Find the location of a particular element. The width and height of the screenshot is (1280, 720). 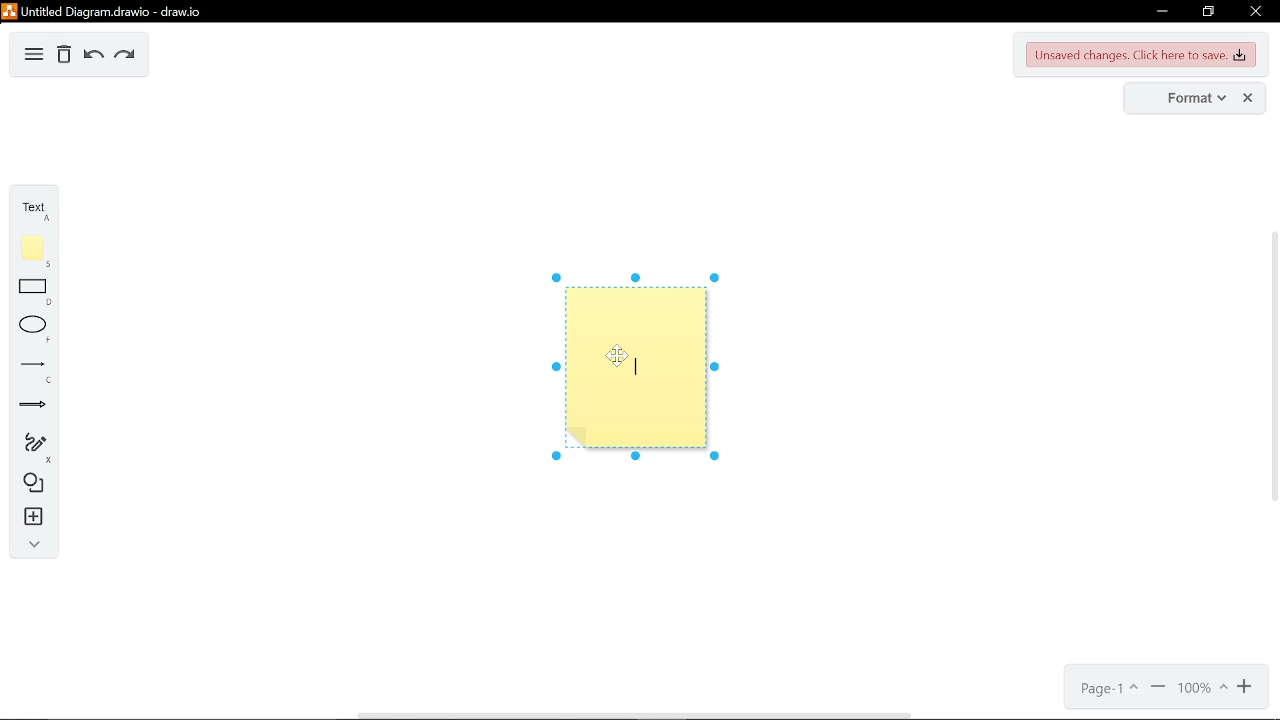

diagram is located at coordinates (33, 57).